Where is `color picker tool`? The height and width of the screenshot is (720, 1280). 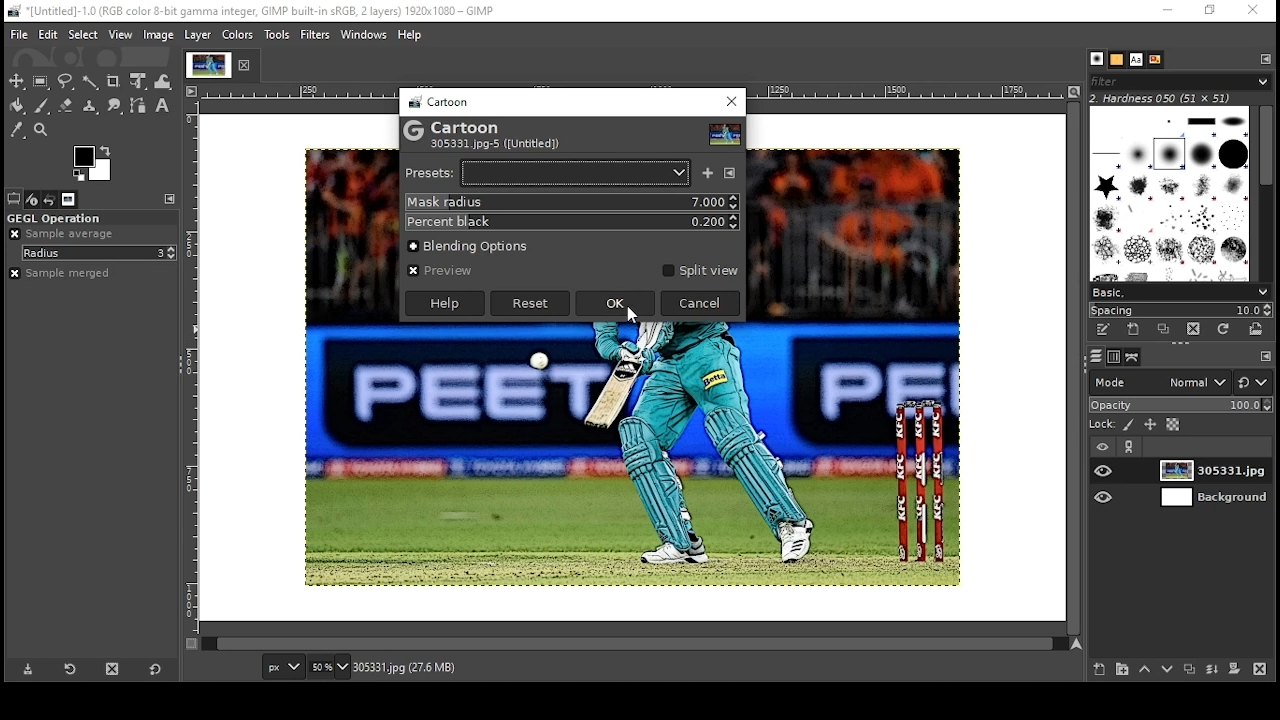
color picker tool is located at coordinates (17, 130).